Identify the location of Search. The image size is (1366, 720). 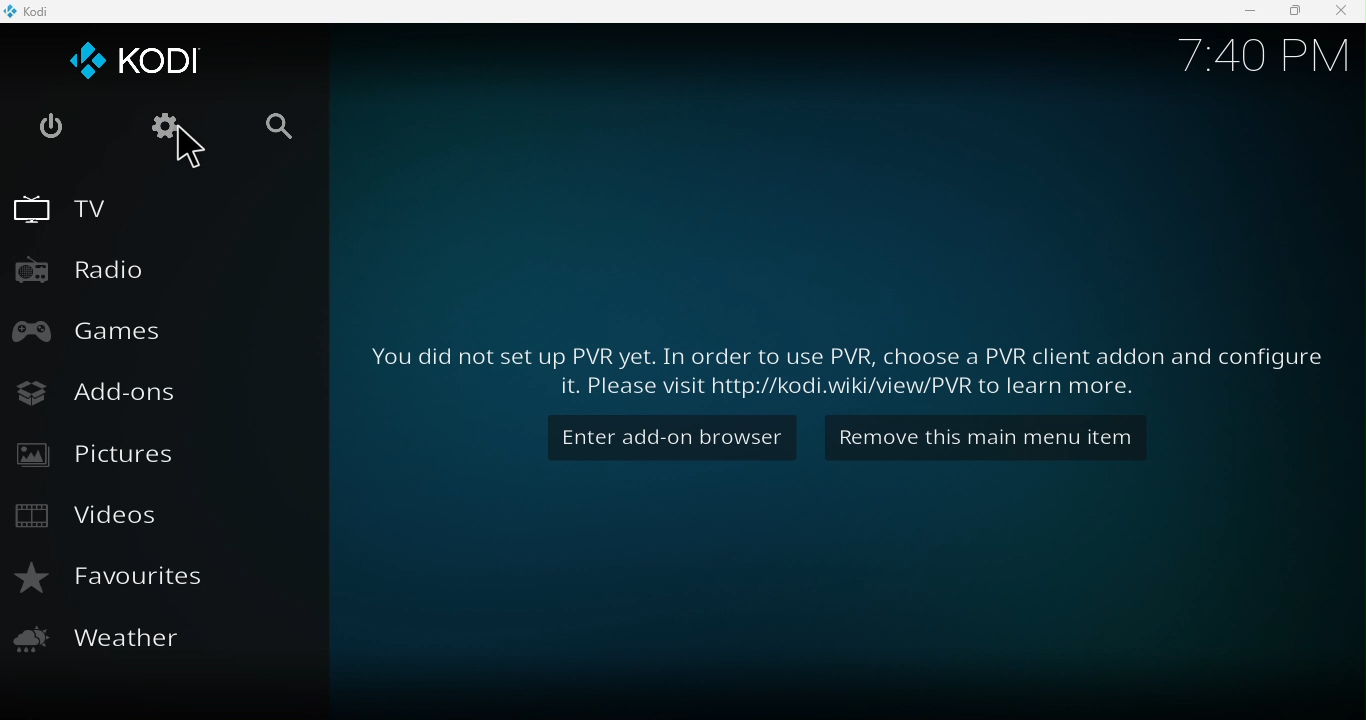
(288, 138).